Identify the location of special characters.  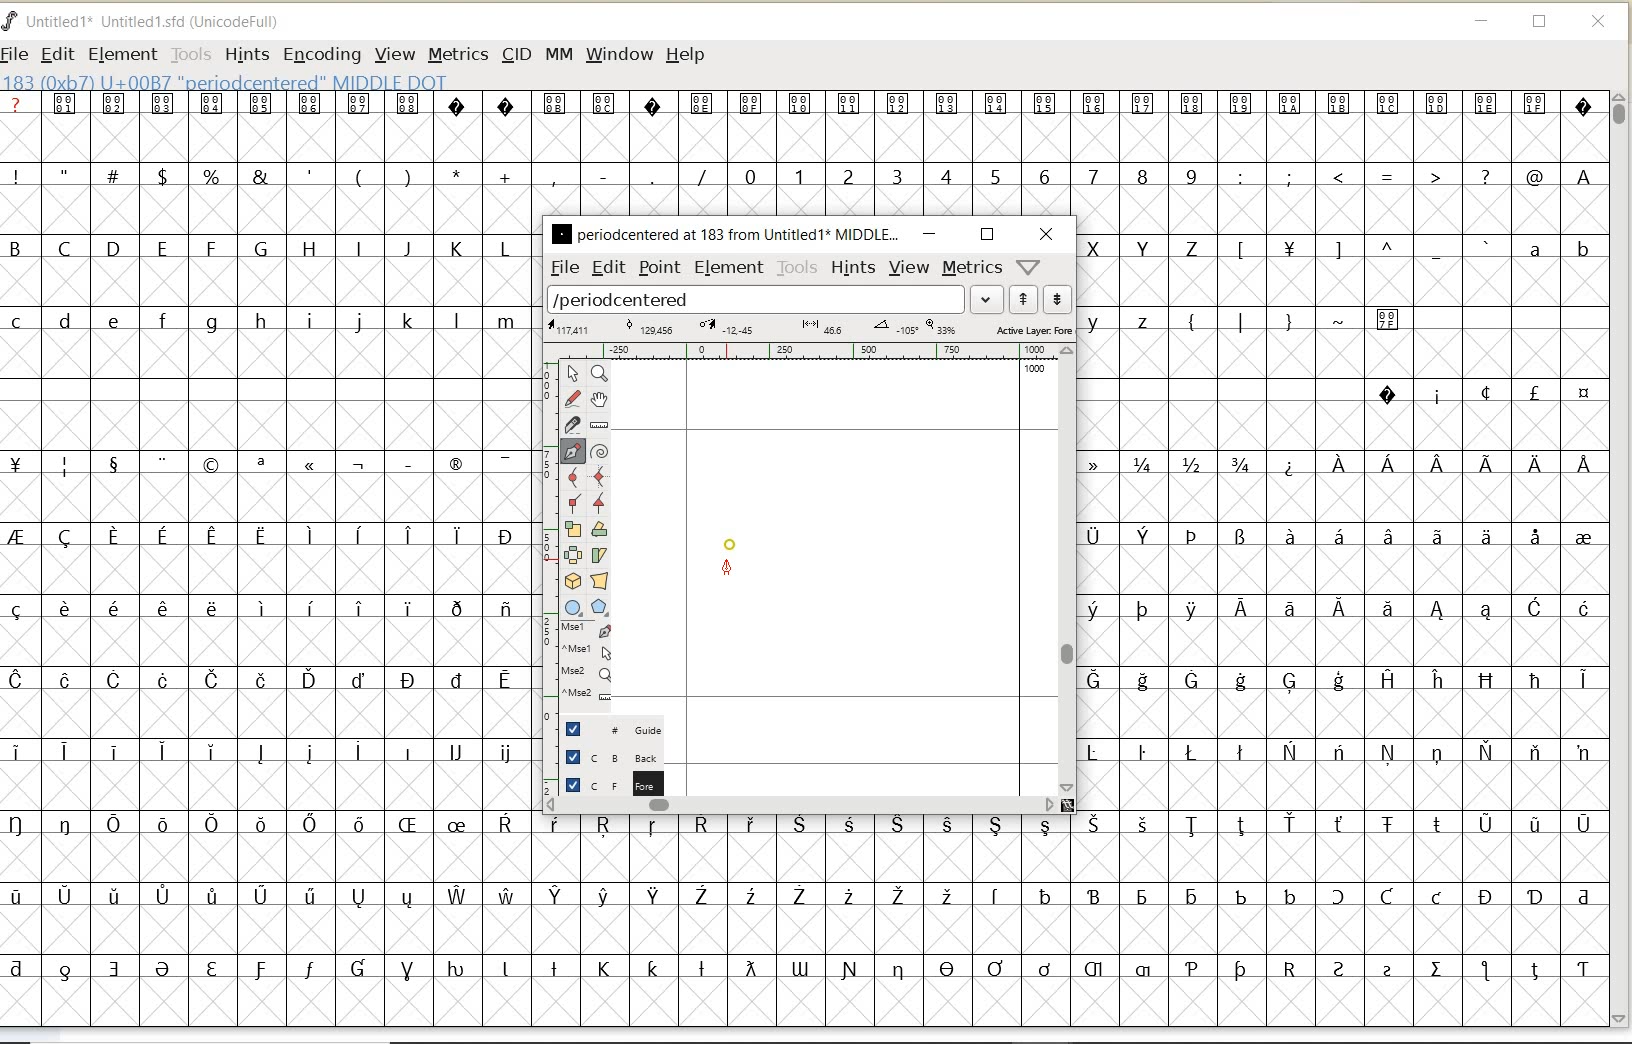
(801, 116).